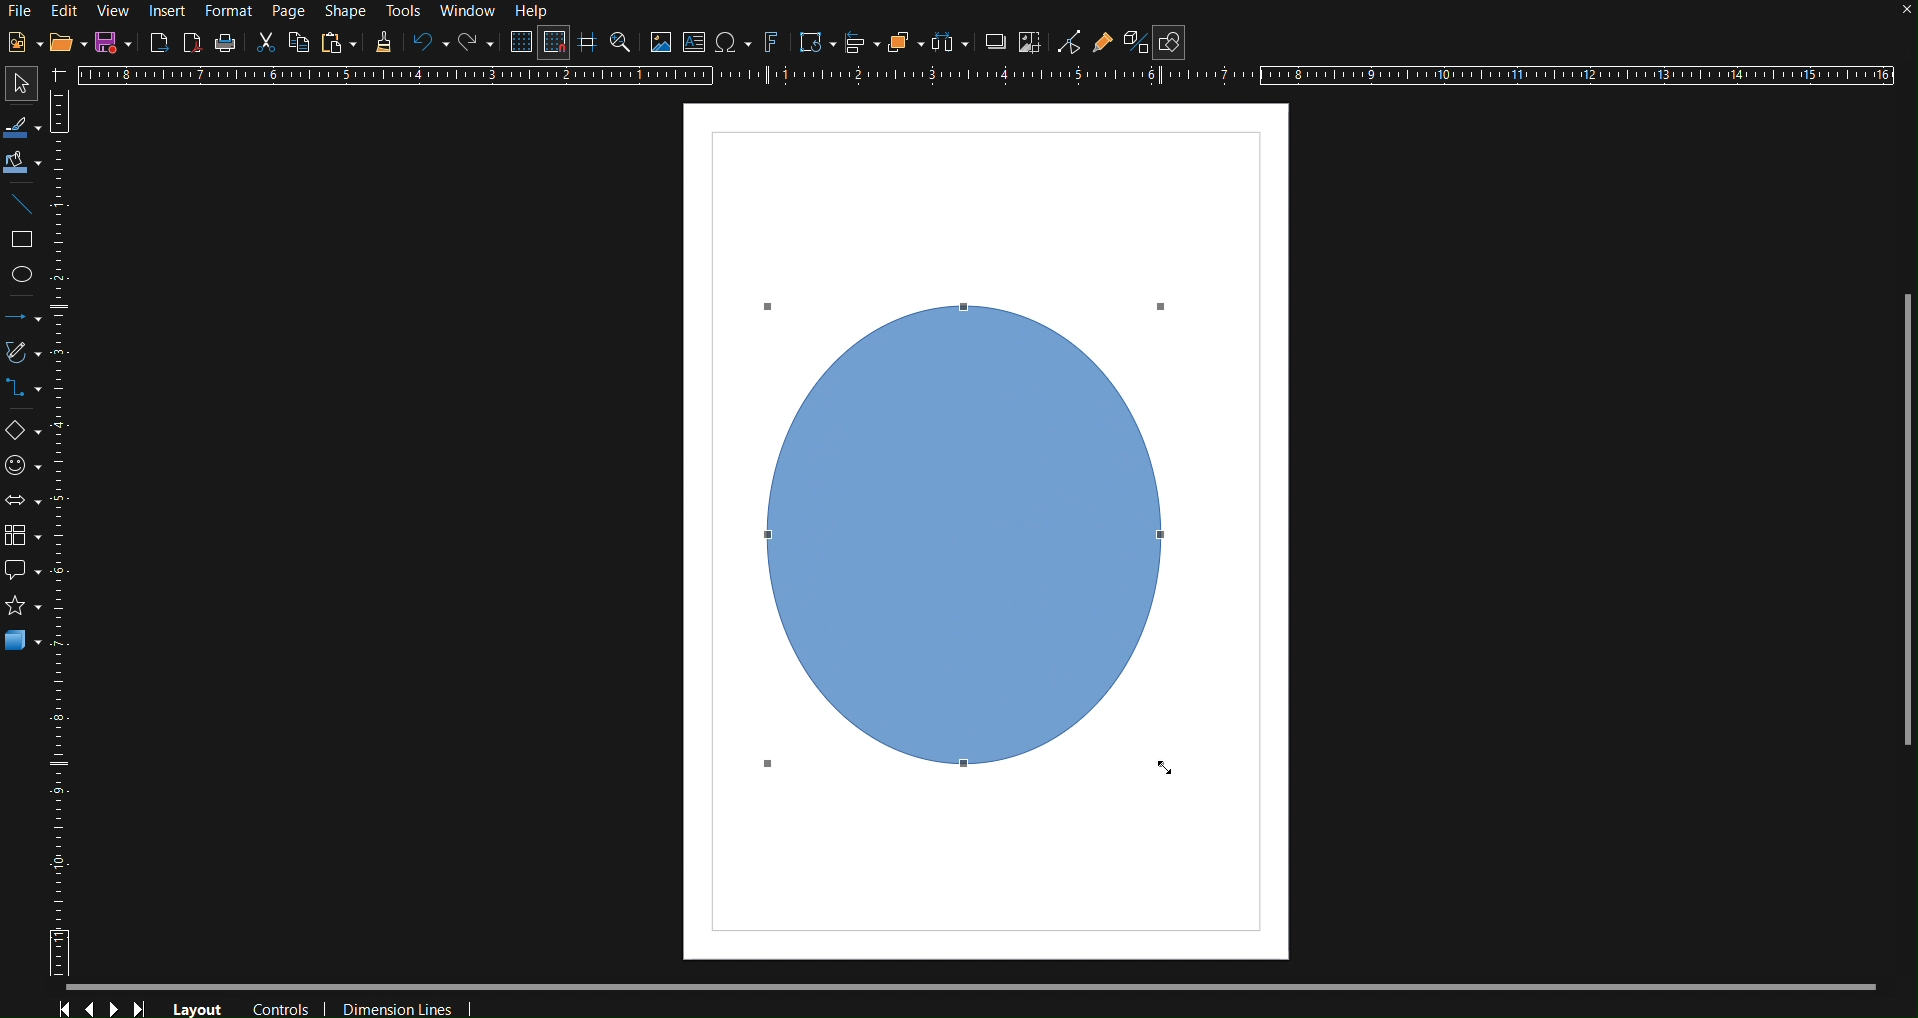 The height and width of the screenshot is (1018, 1918). I want to click on Shape, so click(343, 12).